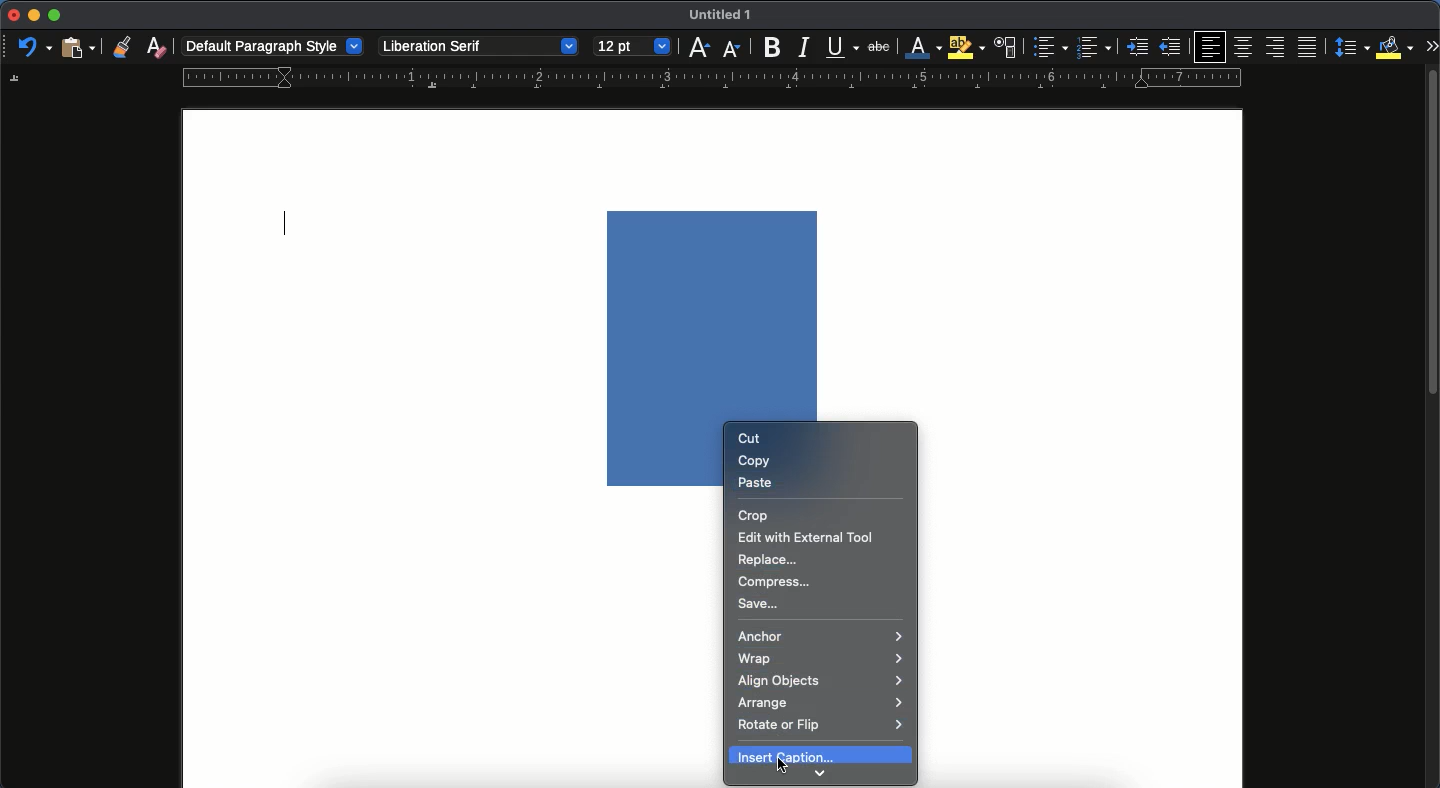 This screenshot has height=788, width=1440. Describe the element at coordinates (769, 558) in the screenshot. I see `replace` at that location.